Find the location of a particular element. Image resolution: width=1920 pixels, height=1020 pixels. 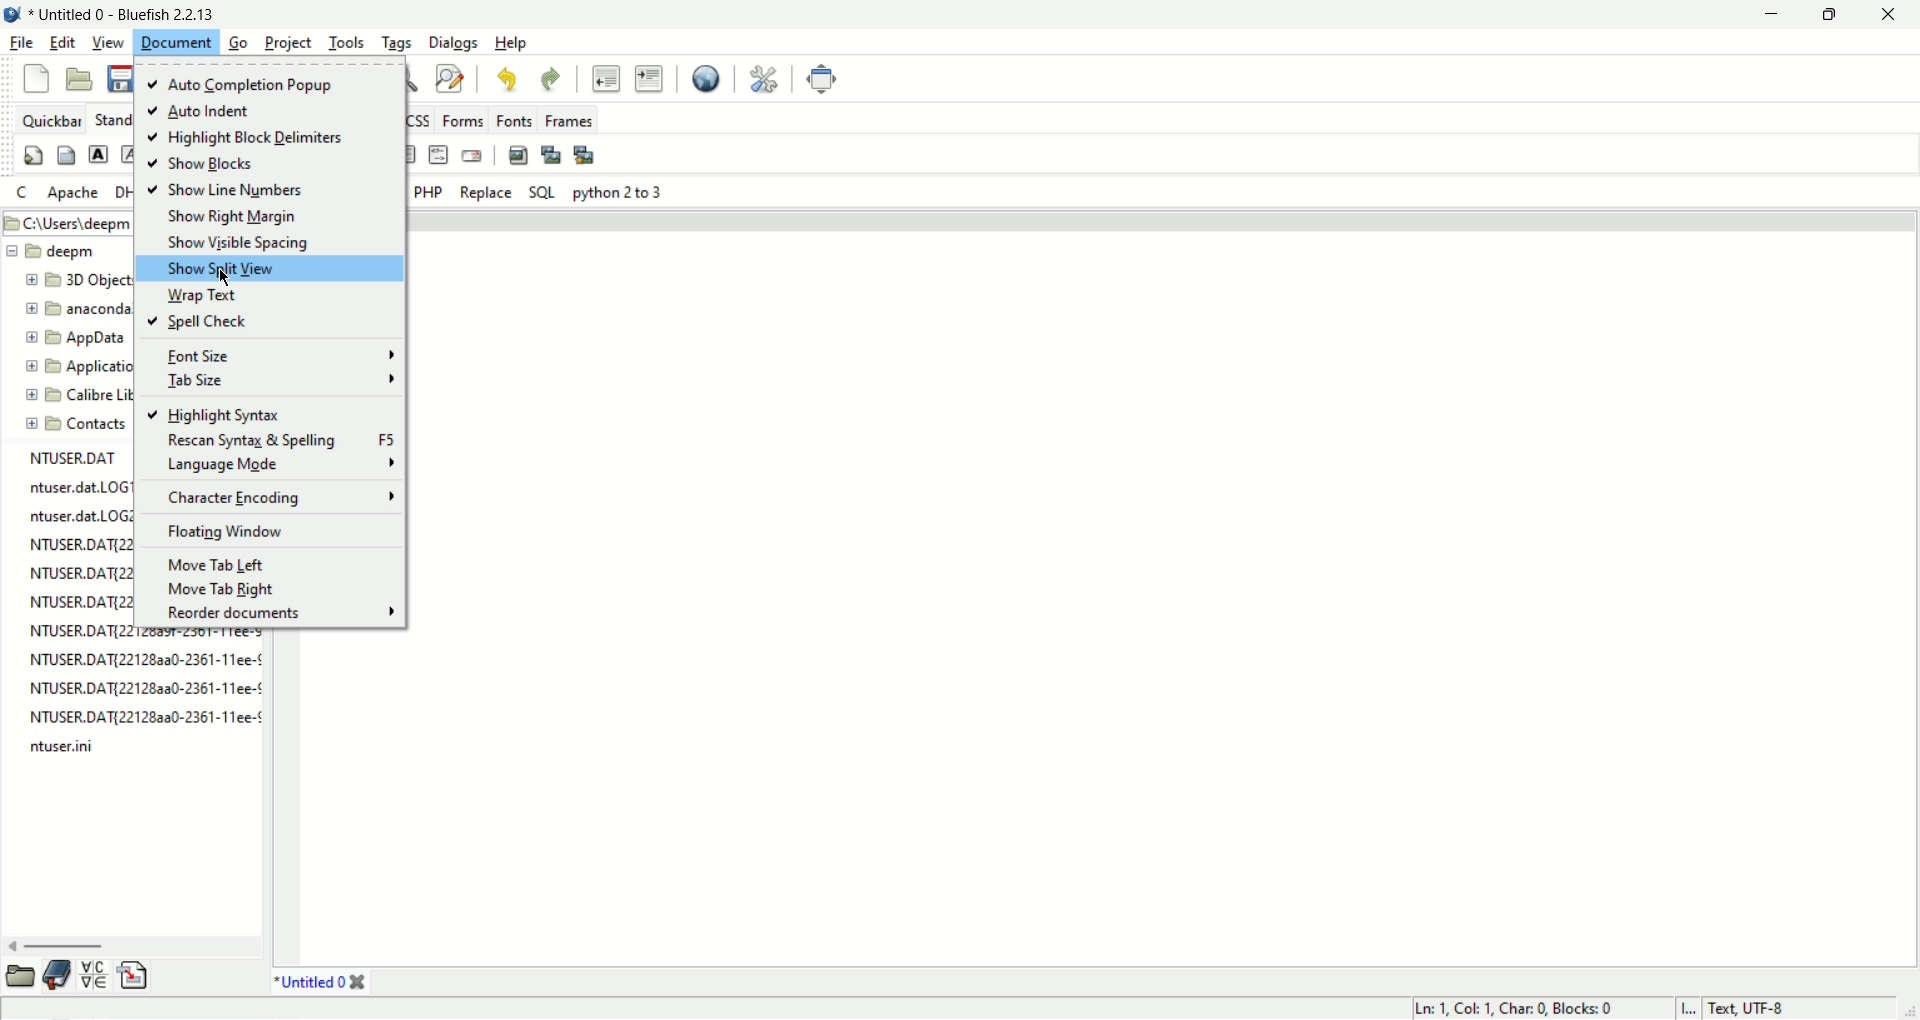

view in browser is located at coordinates (706, 80).